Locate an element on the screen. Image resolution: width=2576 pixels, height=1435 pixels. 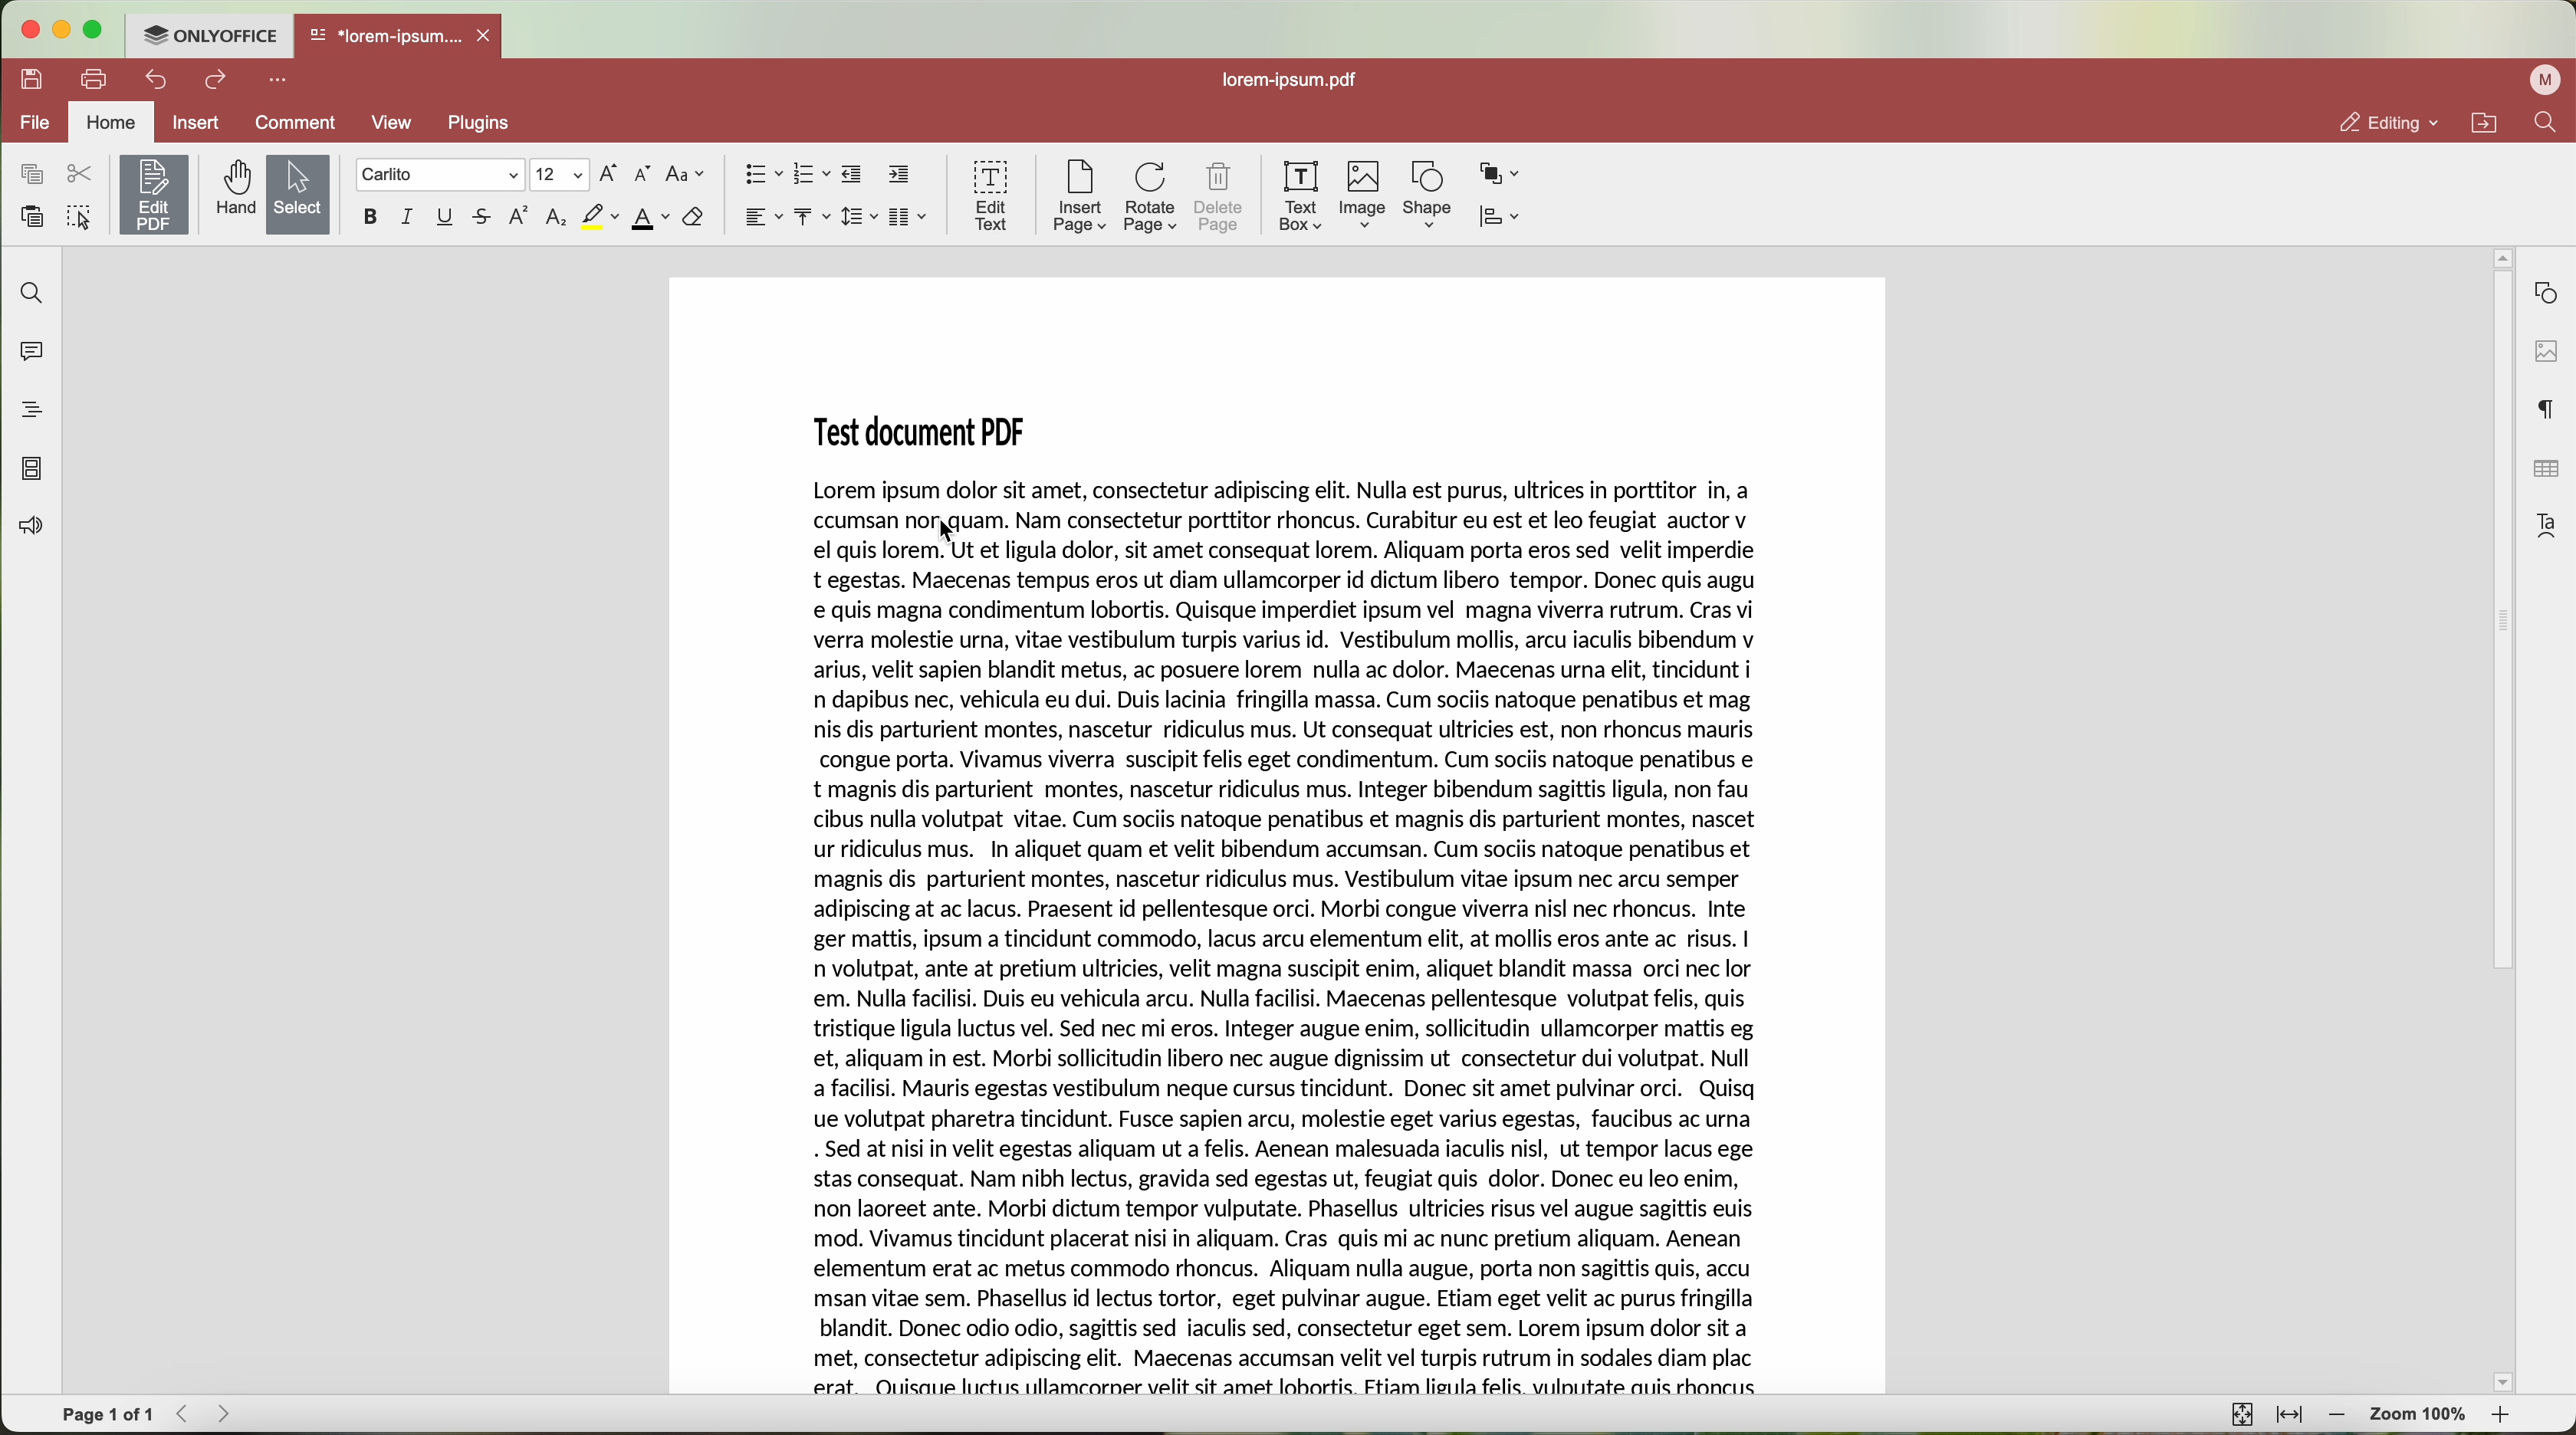
hand is located at coordinates (231, 194).